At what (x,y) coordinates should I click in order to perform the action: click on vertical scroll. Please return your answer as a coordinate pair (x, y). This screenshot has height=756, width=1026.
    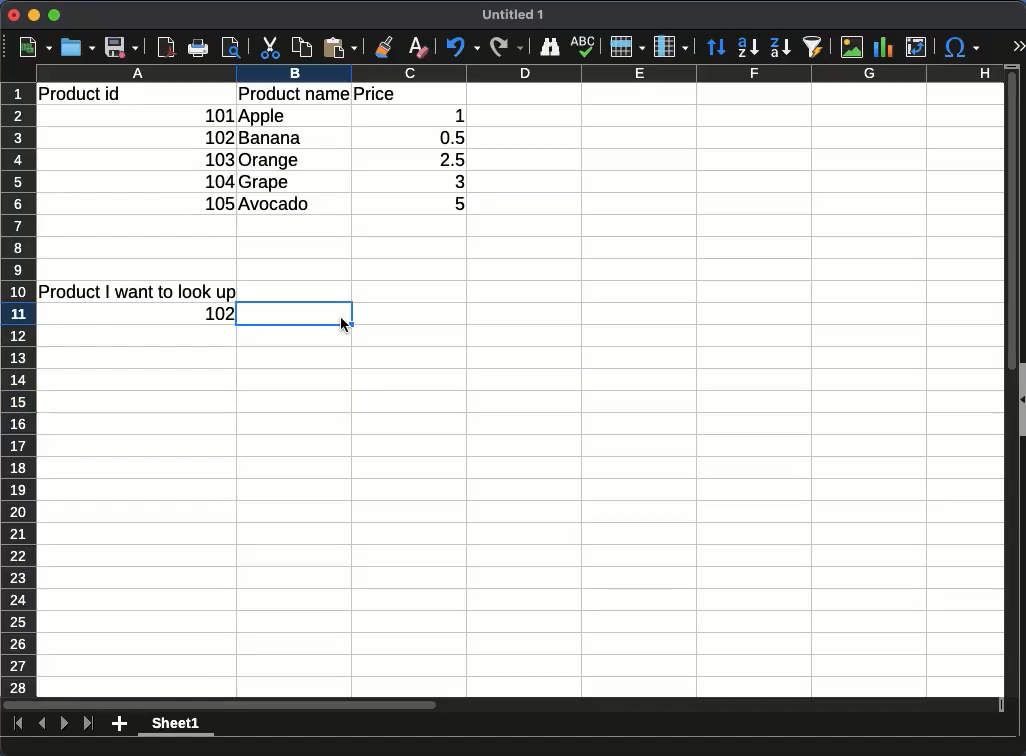
    Looking at the image, I should click on (1012, 381).